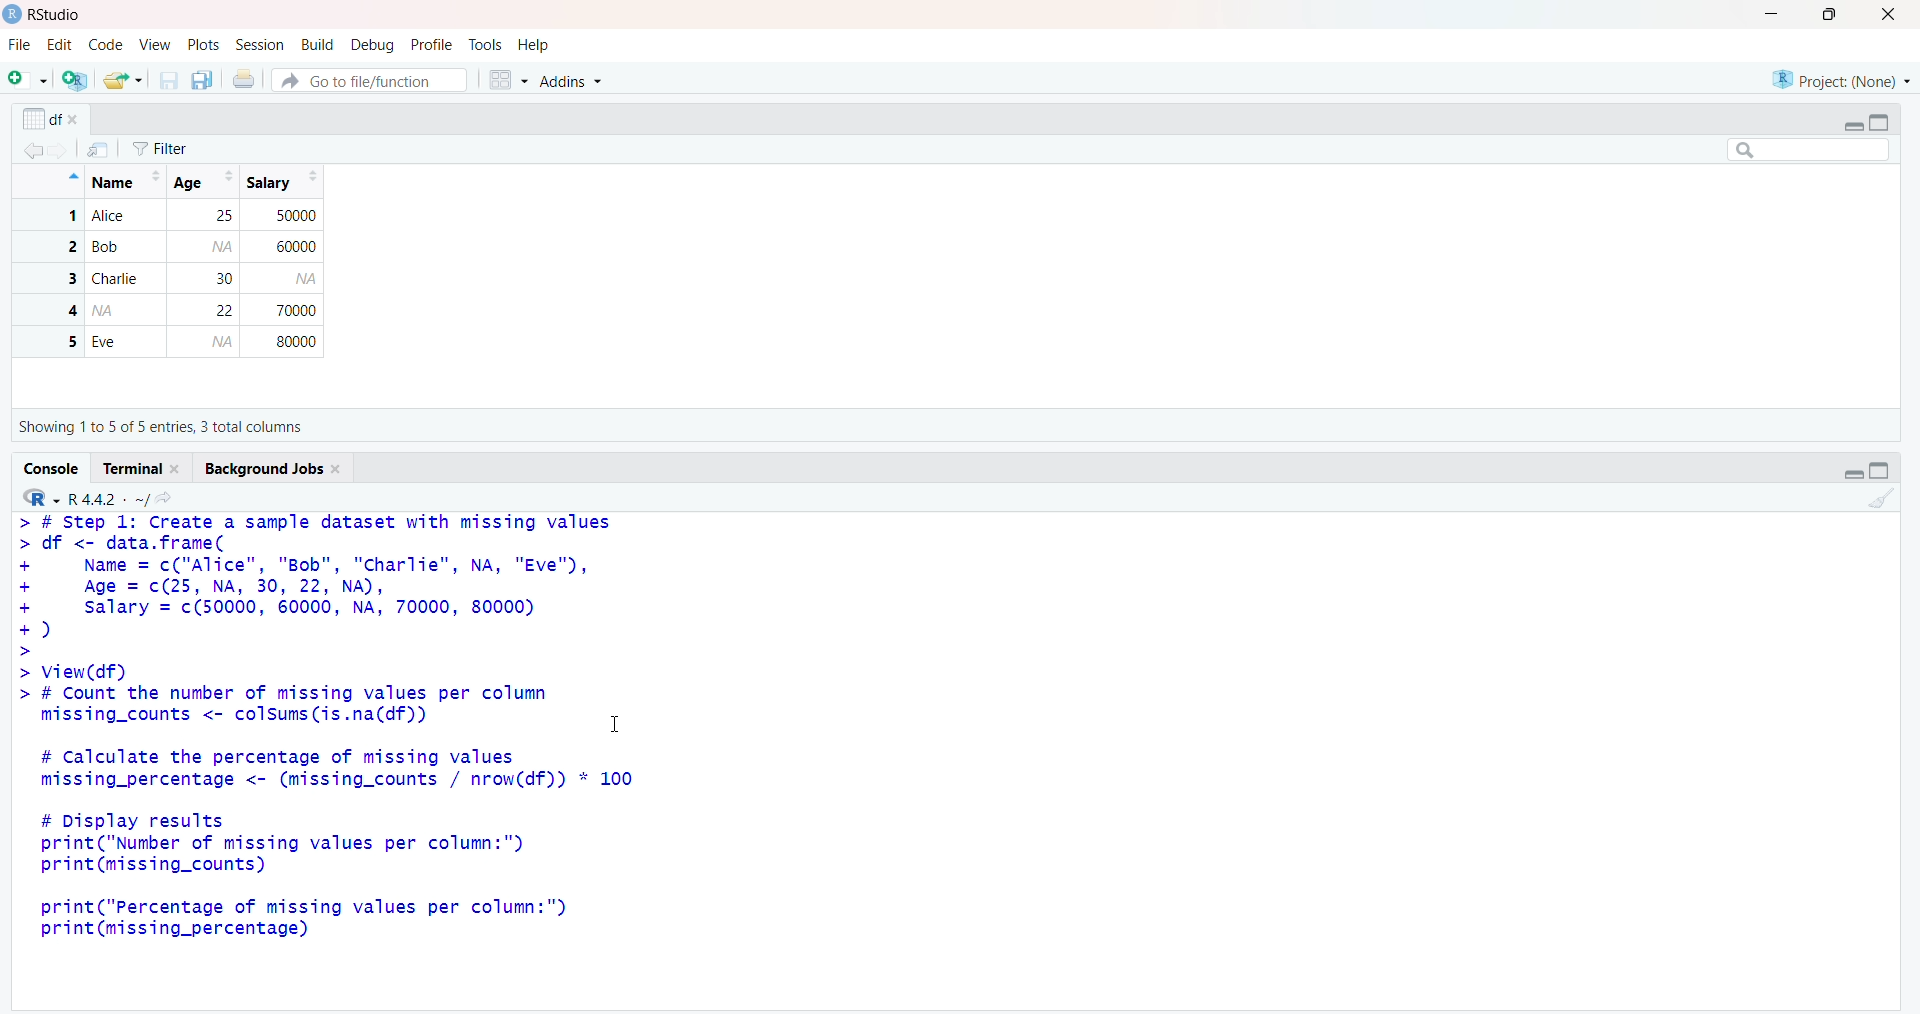  What do you see at coordinates (1879, 472) in the screenshot?
I see `Maximize` at bounding box center [1879, 472].